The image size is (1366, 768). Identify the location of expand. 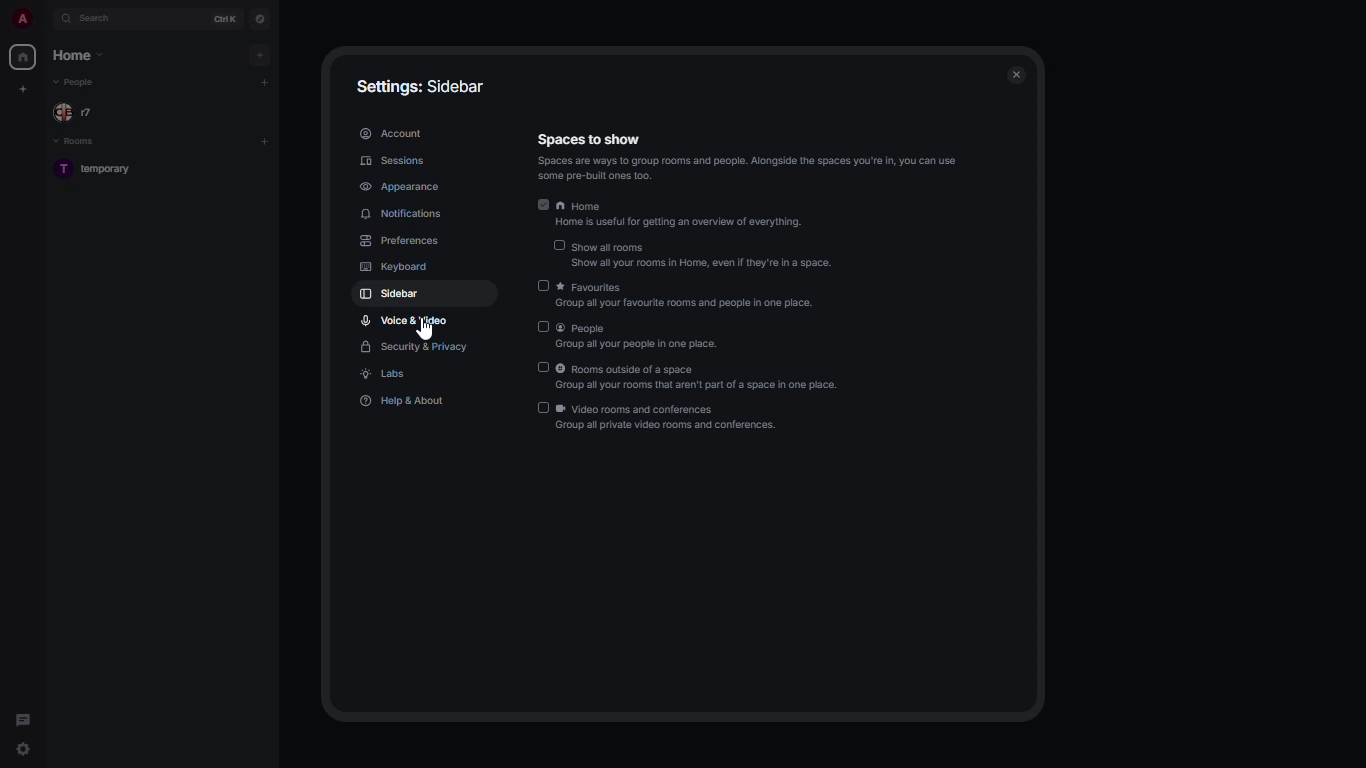
(48, 18).